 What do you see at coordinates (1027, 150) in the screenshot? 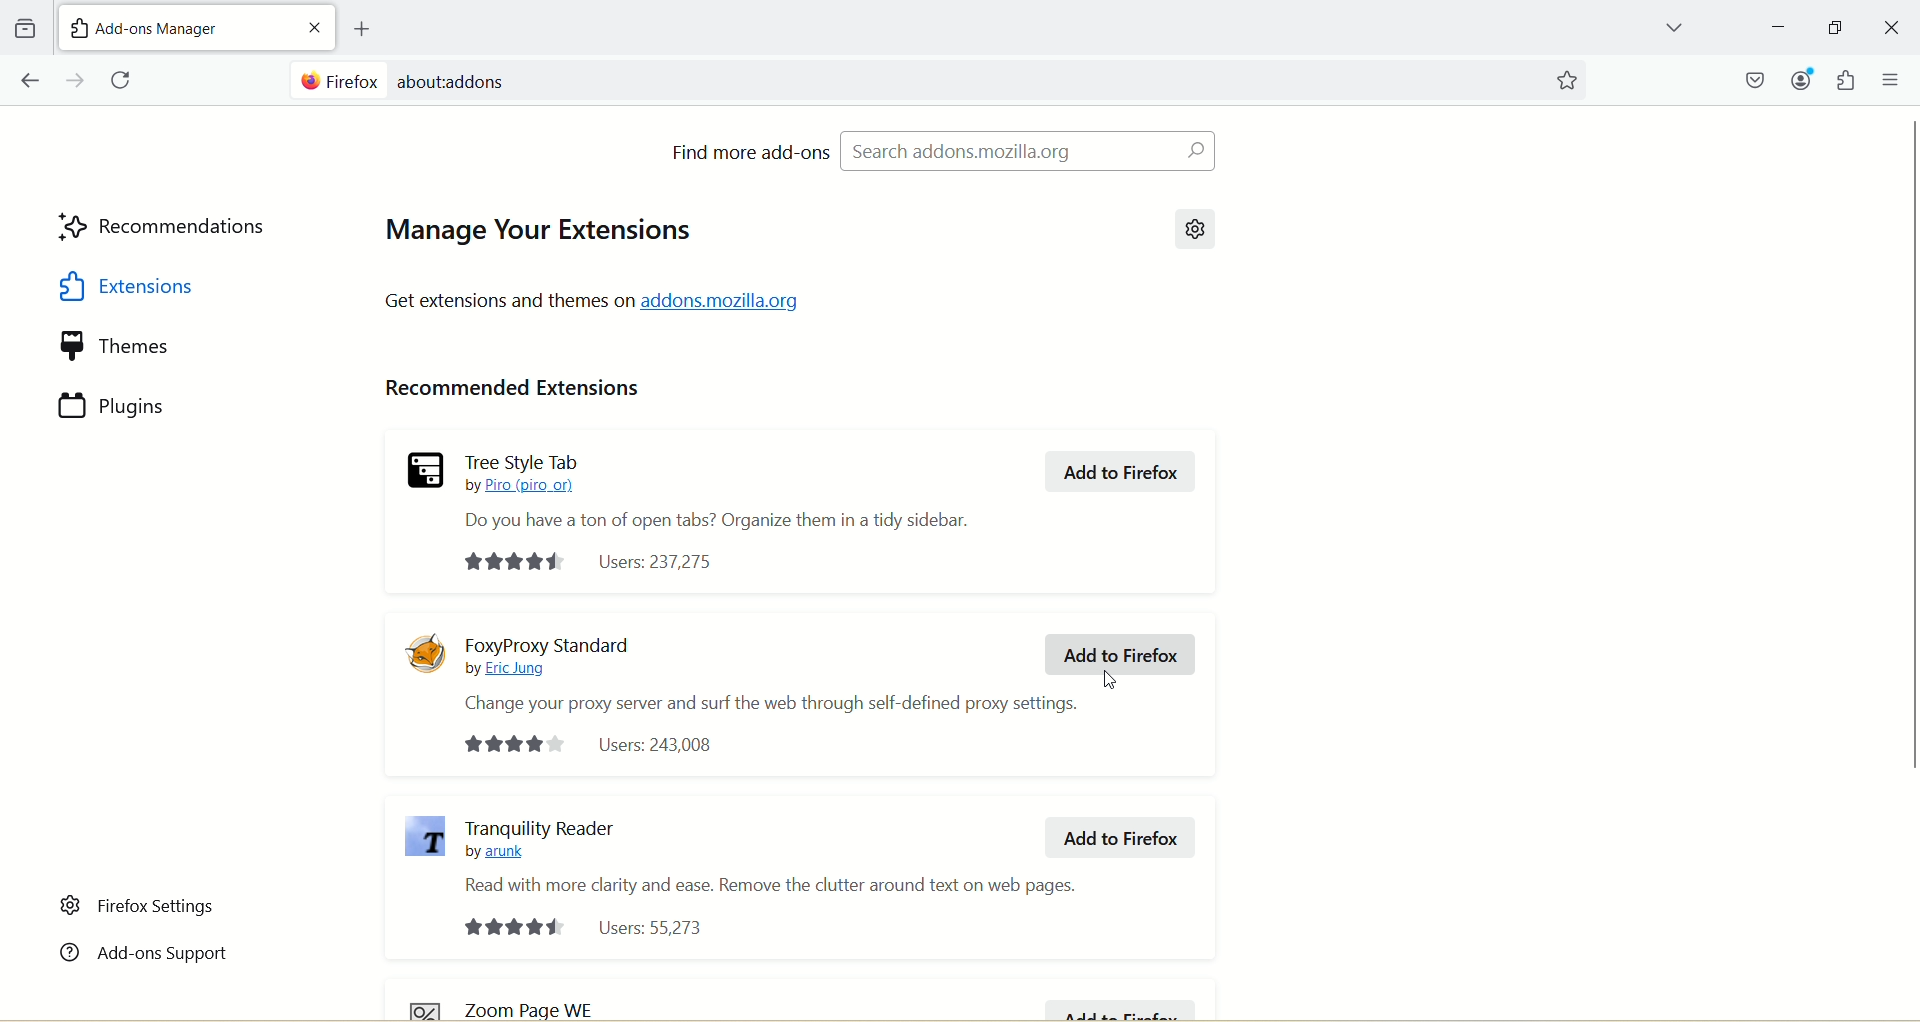
I see `Search Addons.Mozilla.org` at bounding box center [1027, 150].